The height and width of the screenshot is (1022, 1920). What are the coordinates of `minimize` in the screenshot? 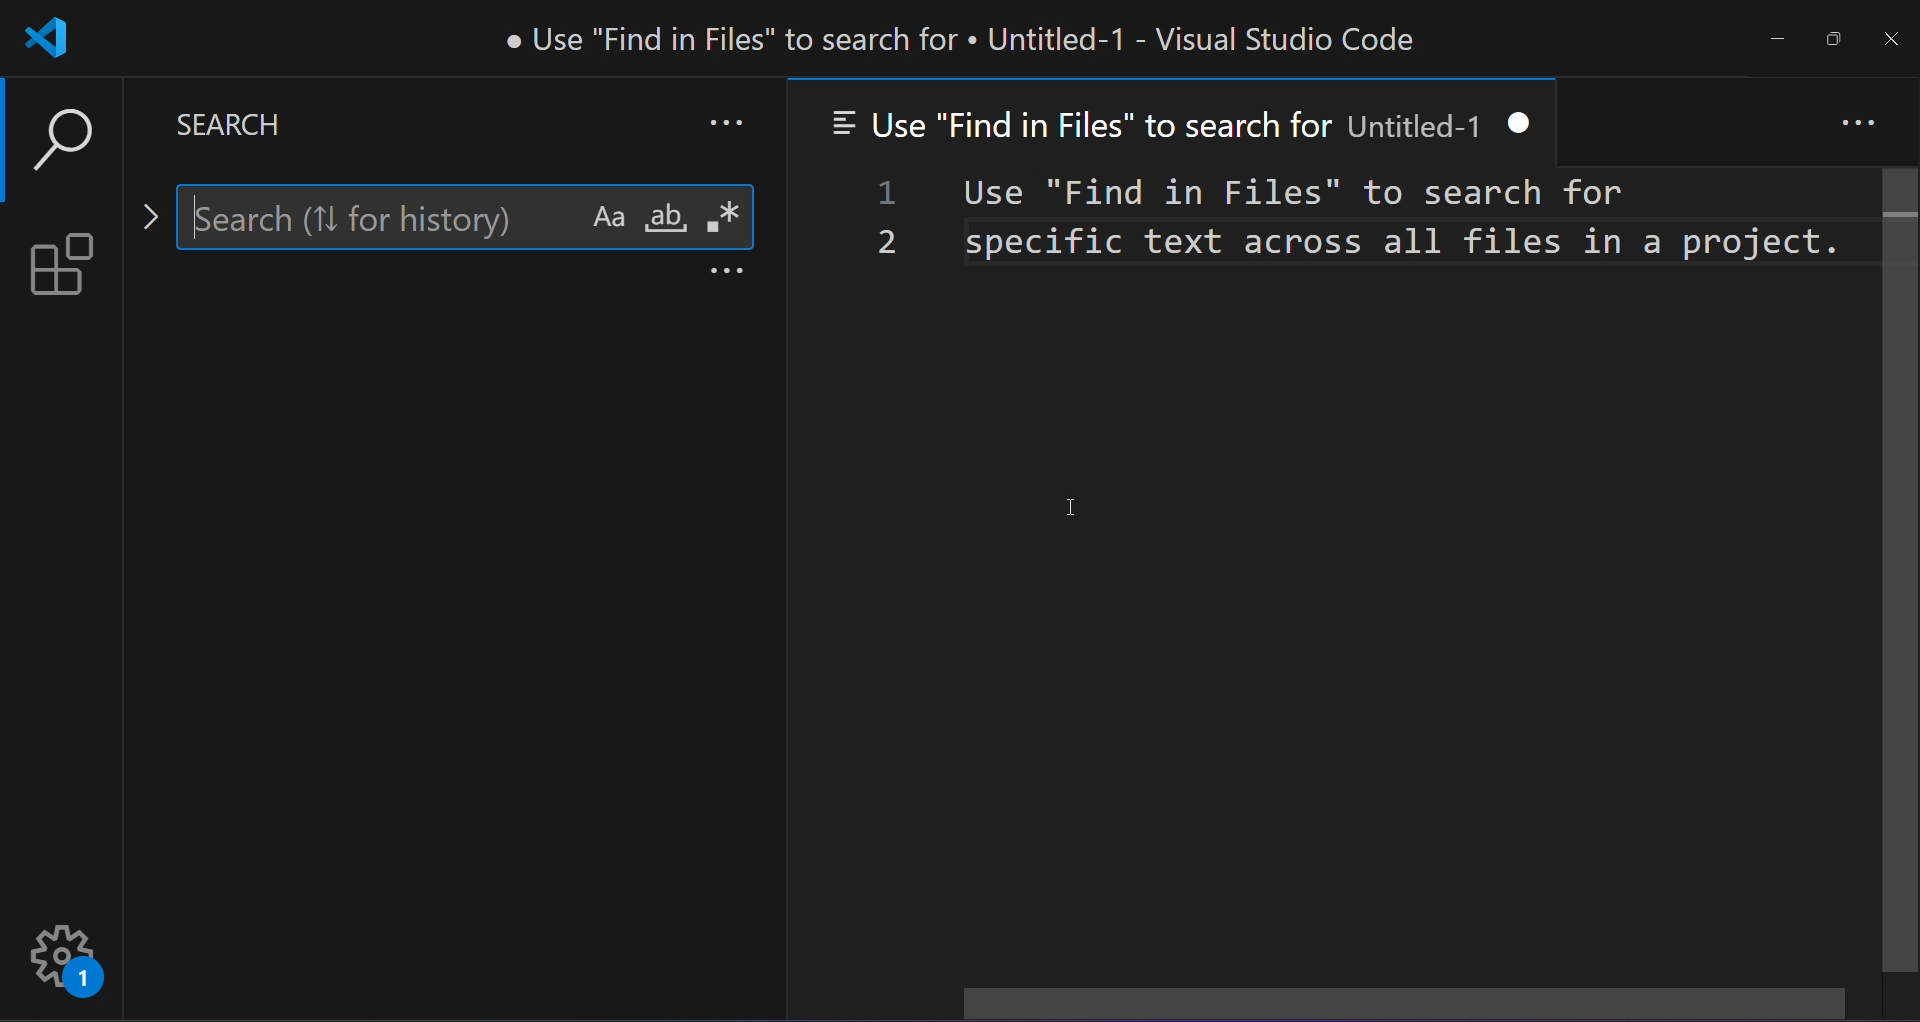 It's located at (1781, 37).